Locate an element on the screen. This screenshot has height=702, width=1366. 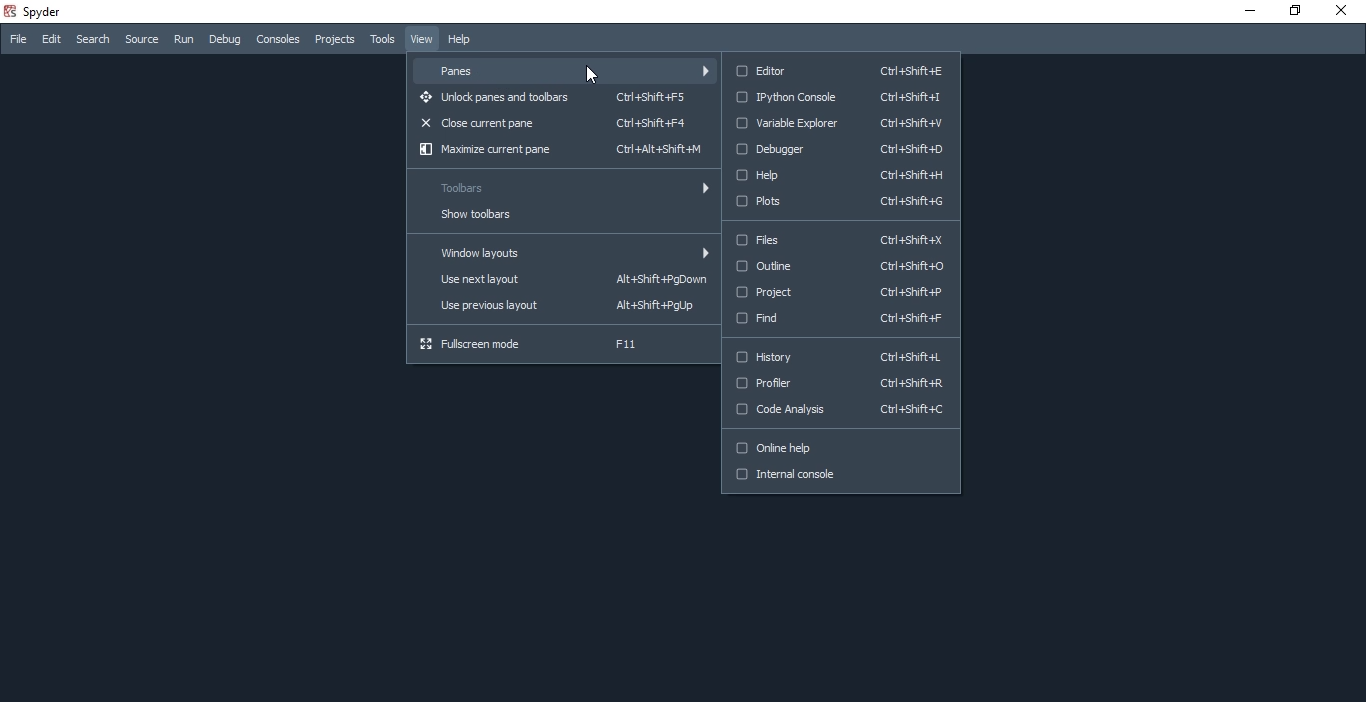
Close current pane is located at coordinates (564, 123).